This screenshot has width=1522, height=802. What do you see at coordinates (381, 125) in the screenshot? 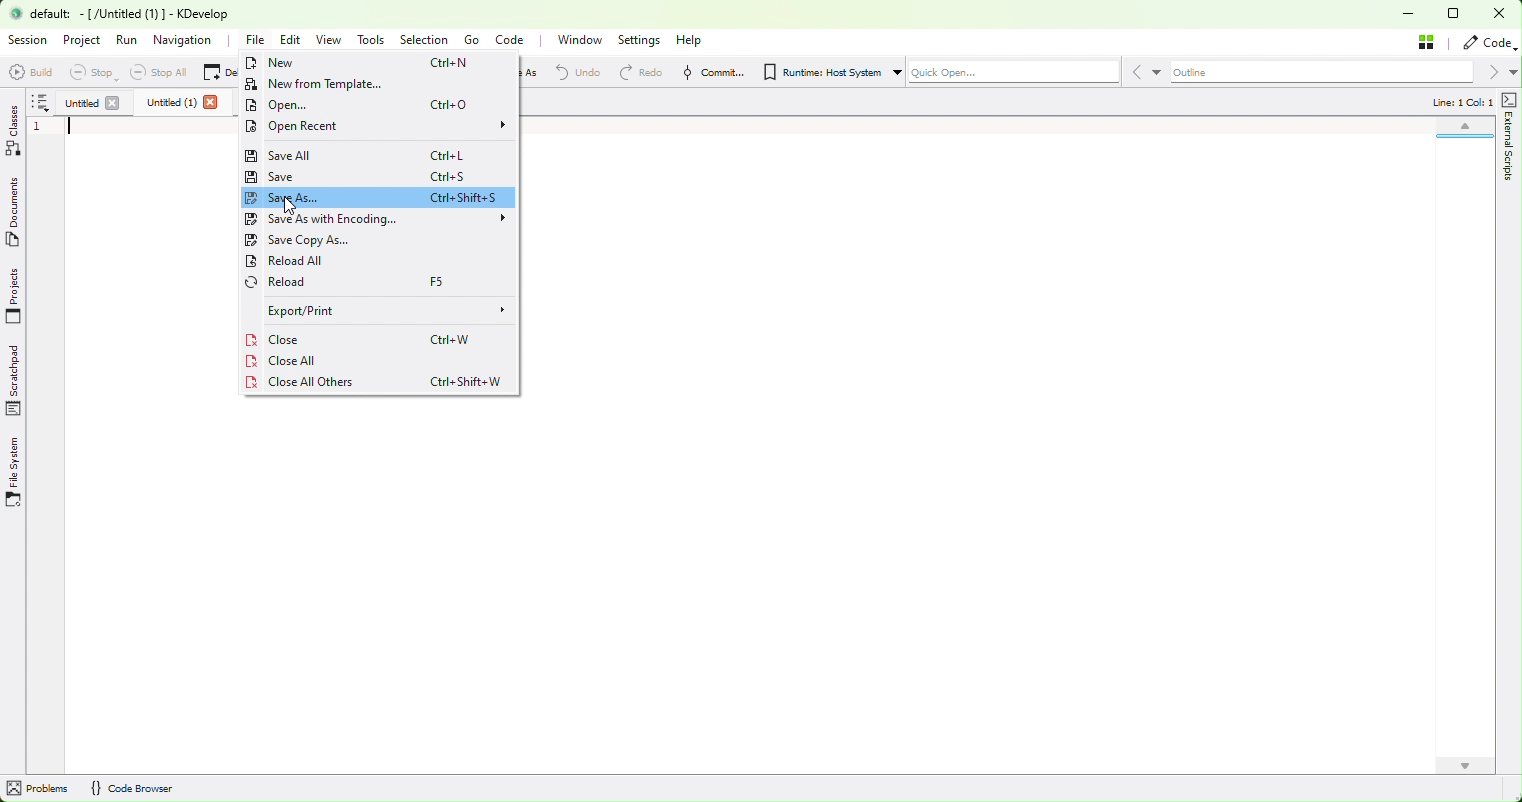
I see `Open recent` at bounding box center [381, 125].